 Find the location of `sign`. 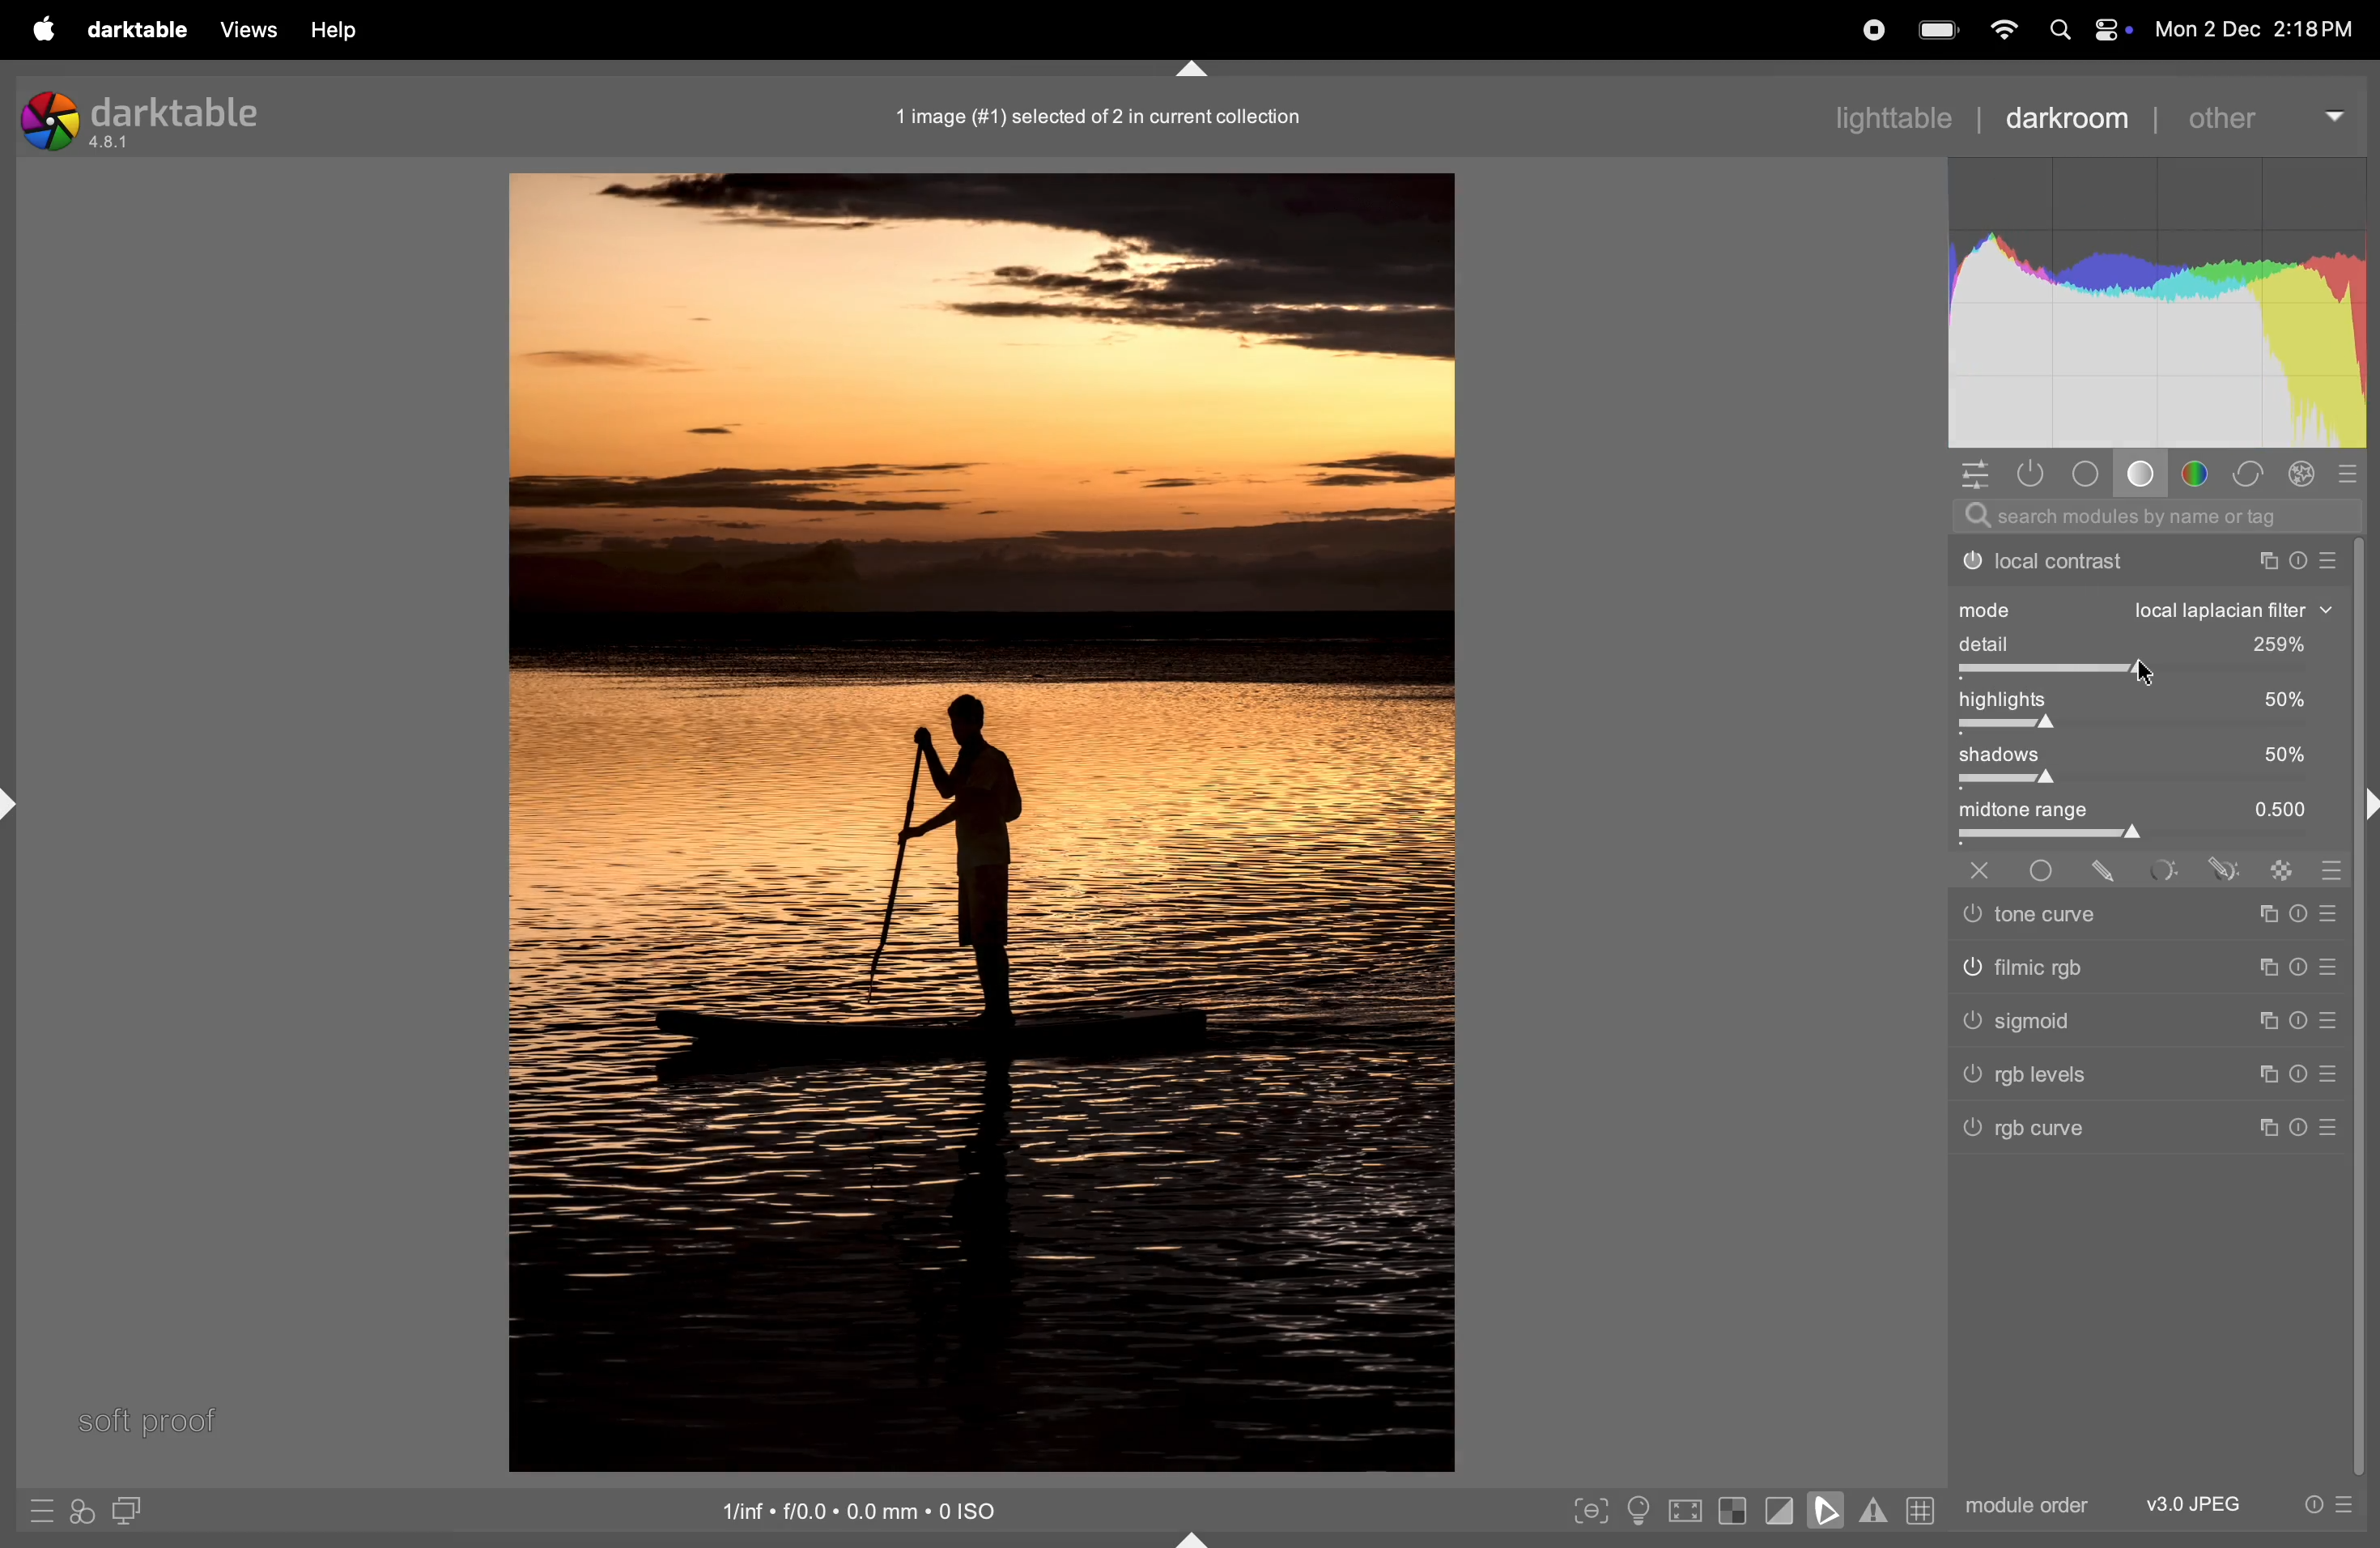

sign is located at coordinates (2221, 869).